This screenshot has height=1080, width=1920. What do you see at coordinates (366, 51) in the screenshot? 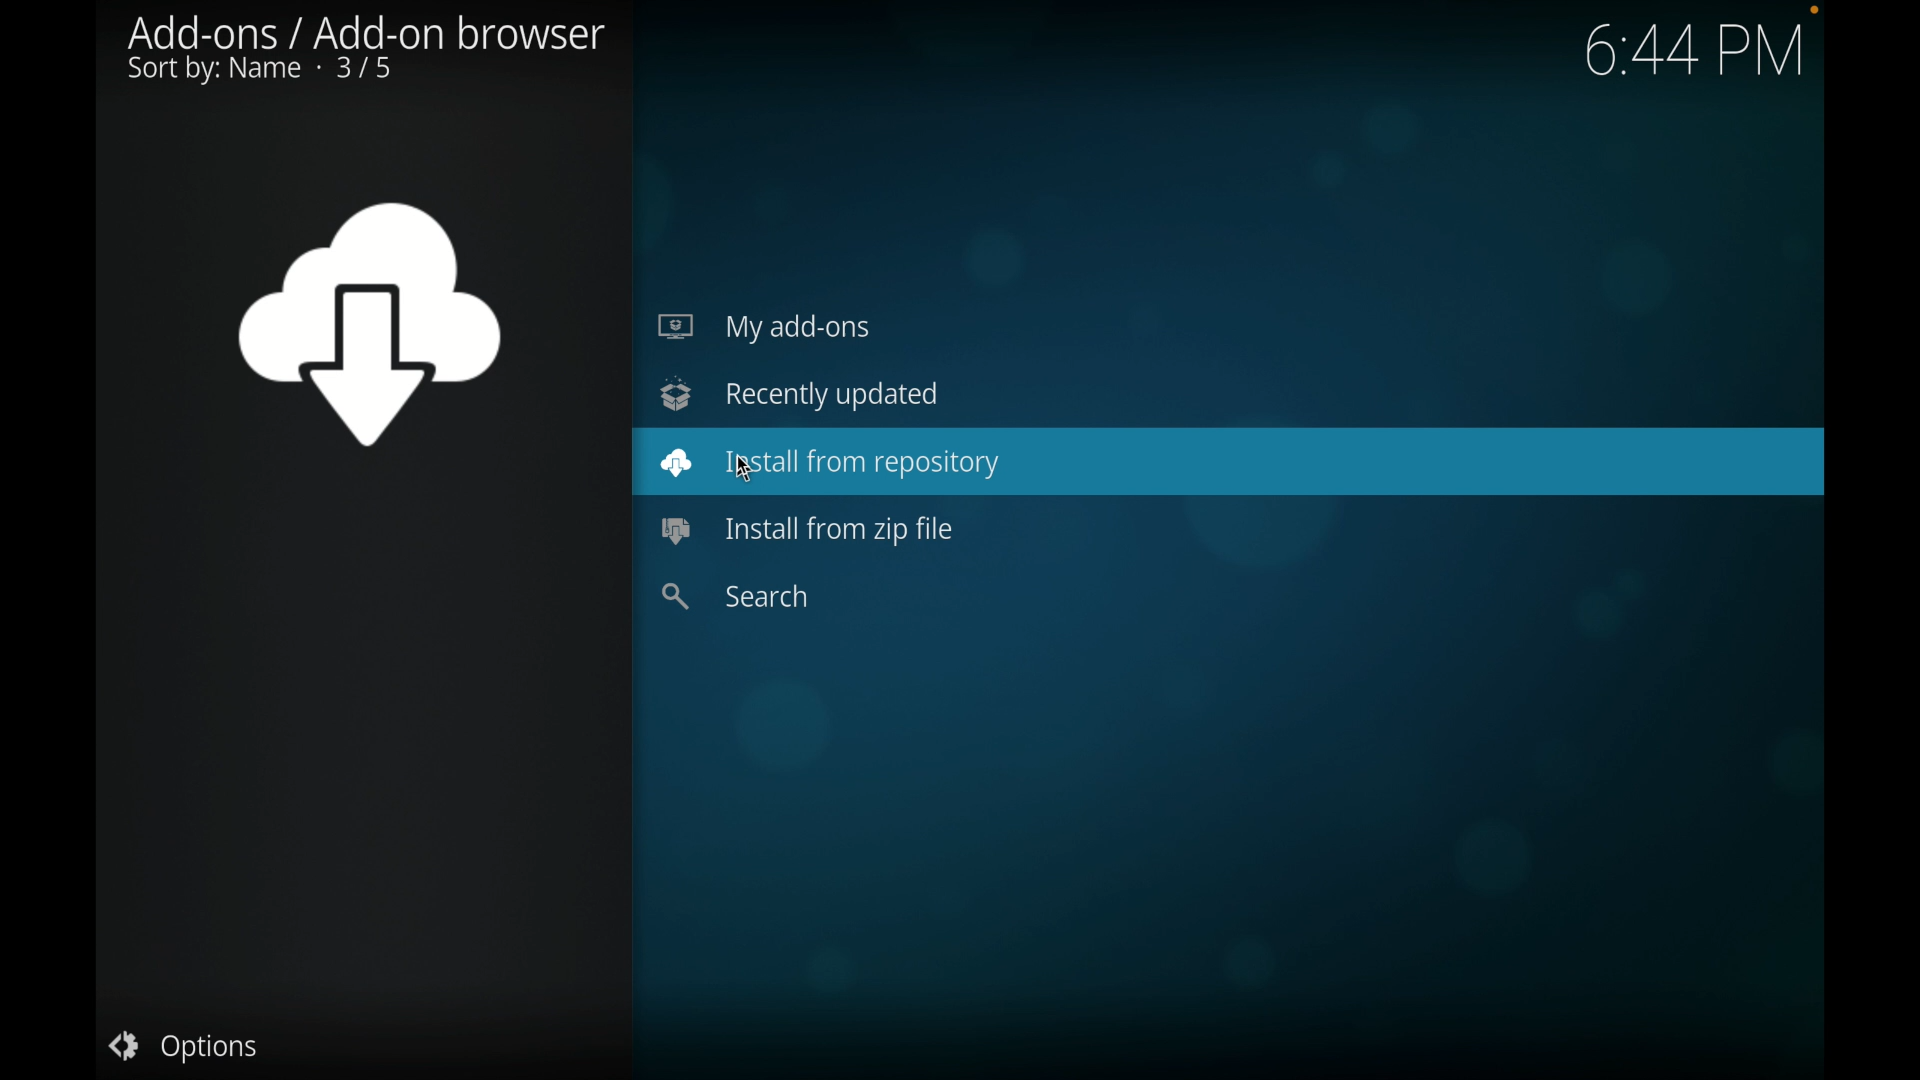
I see `add-ons/ add-on browser` at bounding box center [366, 51].